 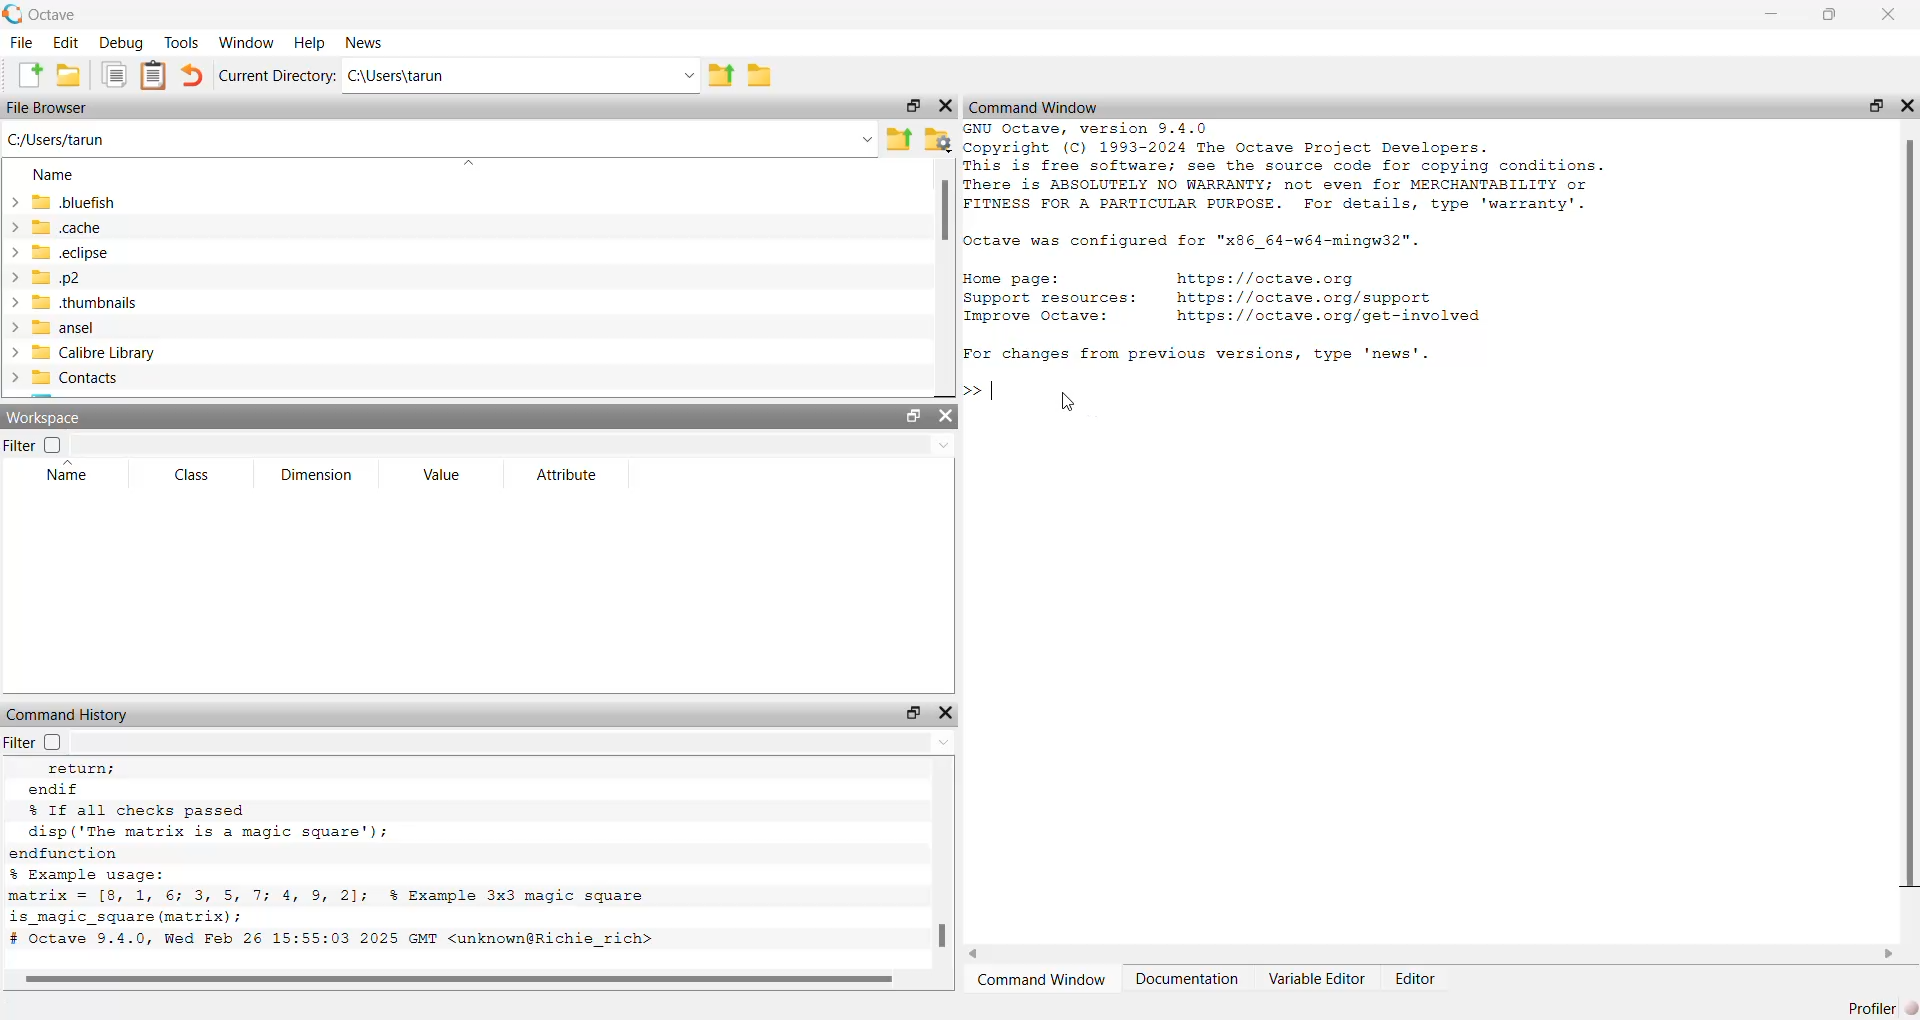 What do you see at coordinates (1316, 979) in the screenshot?
I see `Variable Editor` at bounding box center [1316, 979].